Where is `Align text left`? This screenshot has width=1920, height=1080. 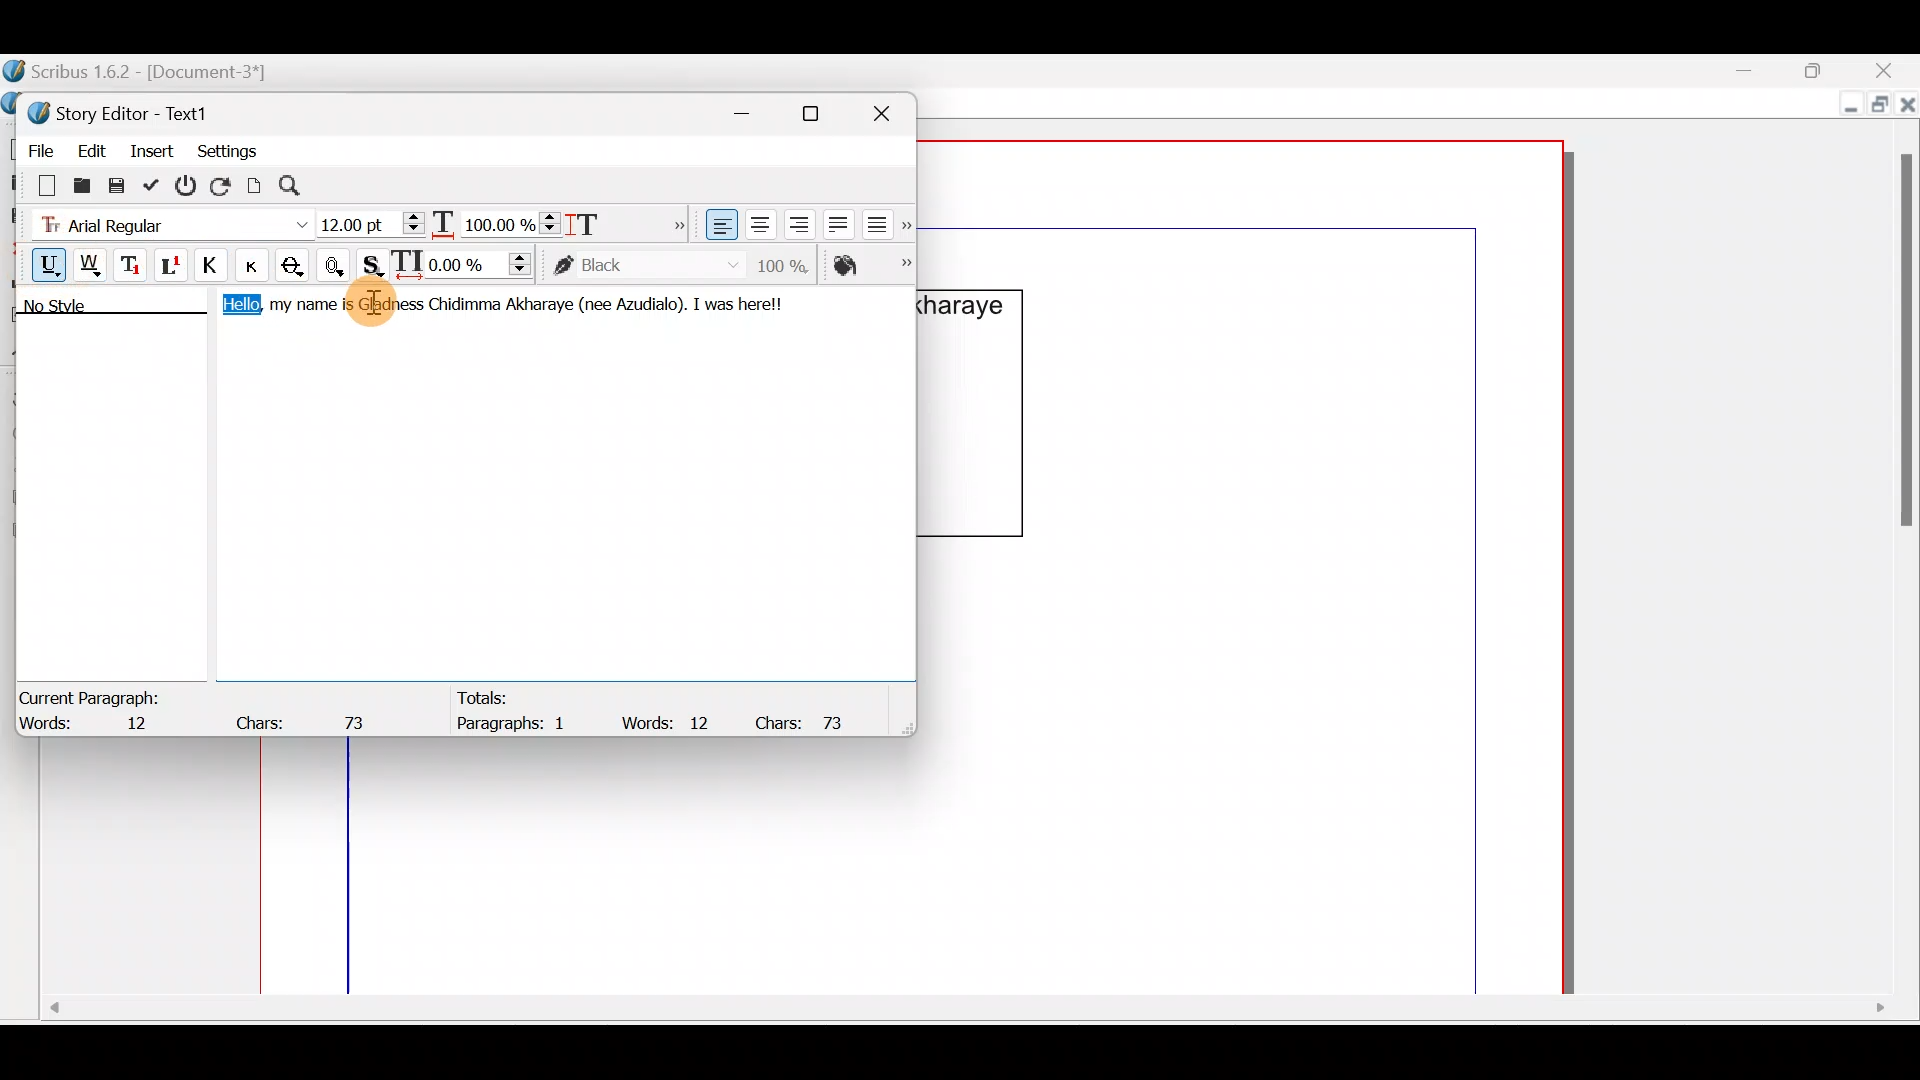
Align text left is located at coordinates (719, 225).